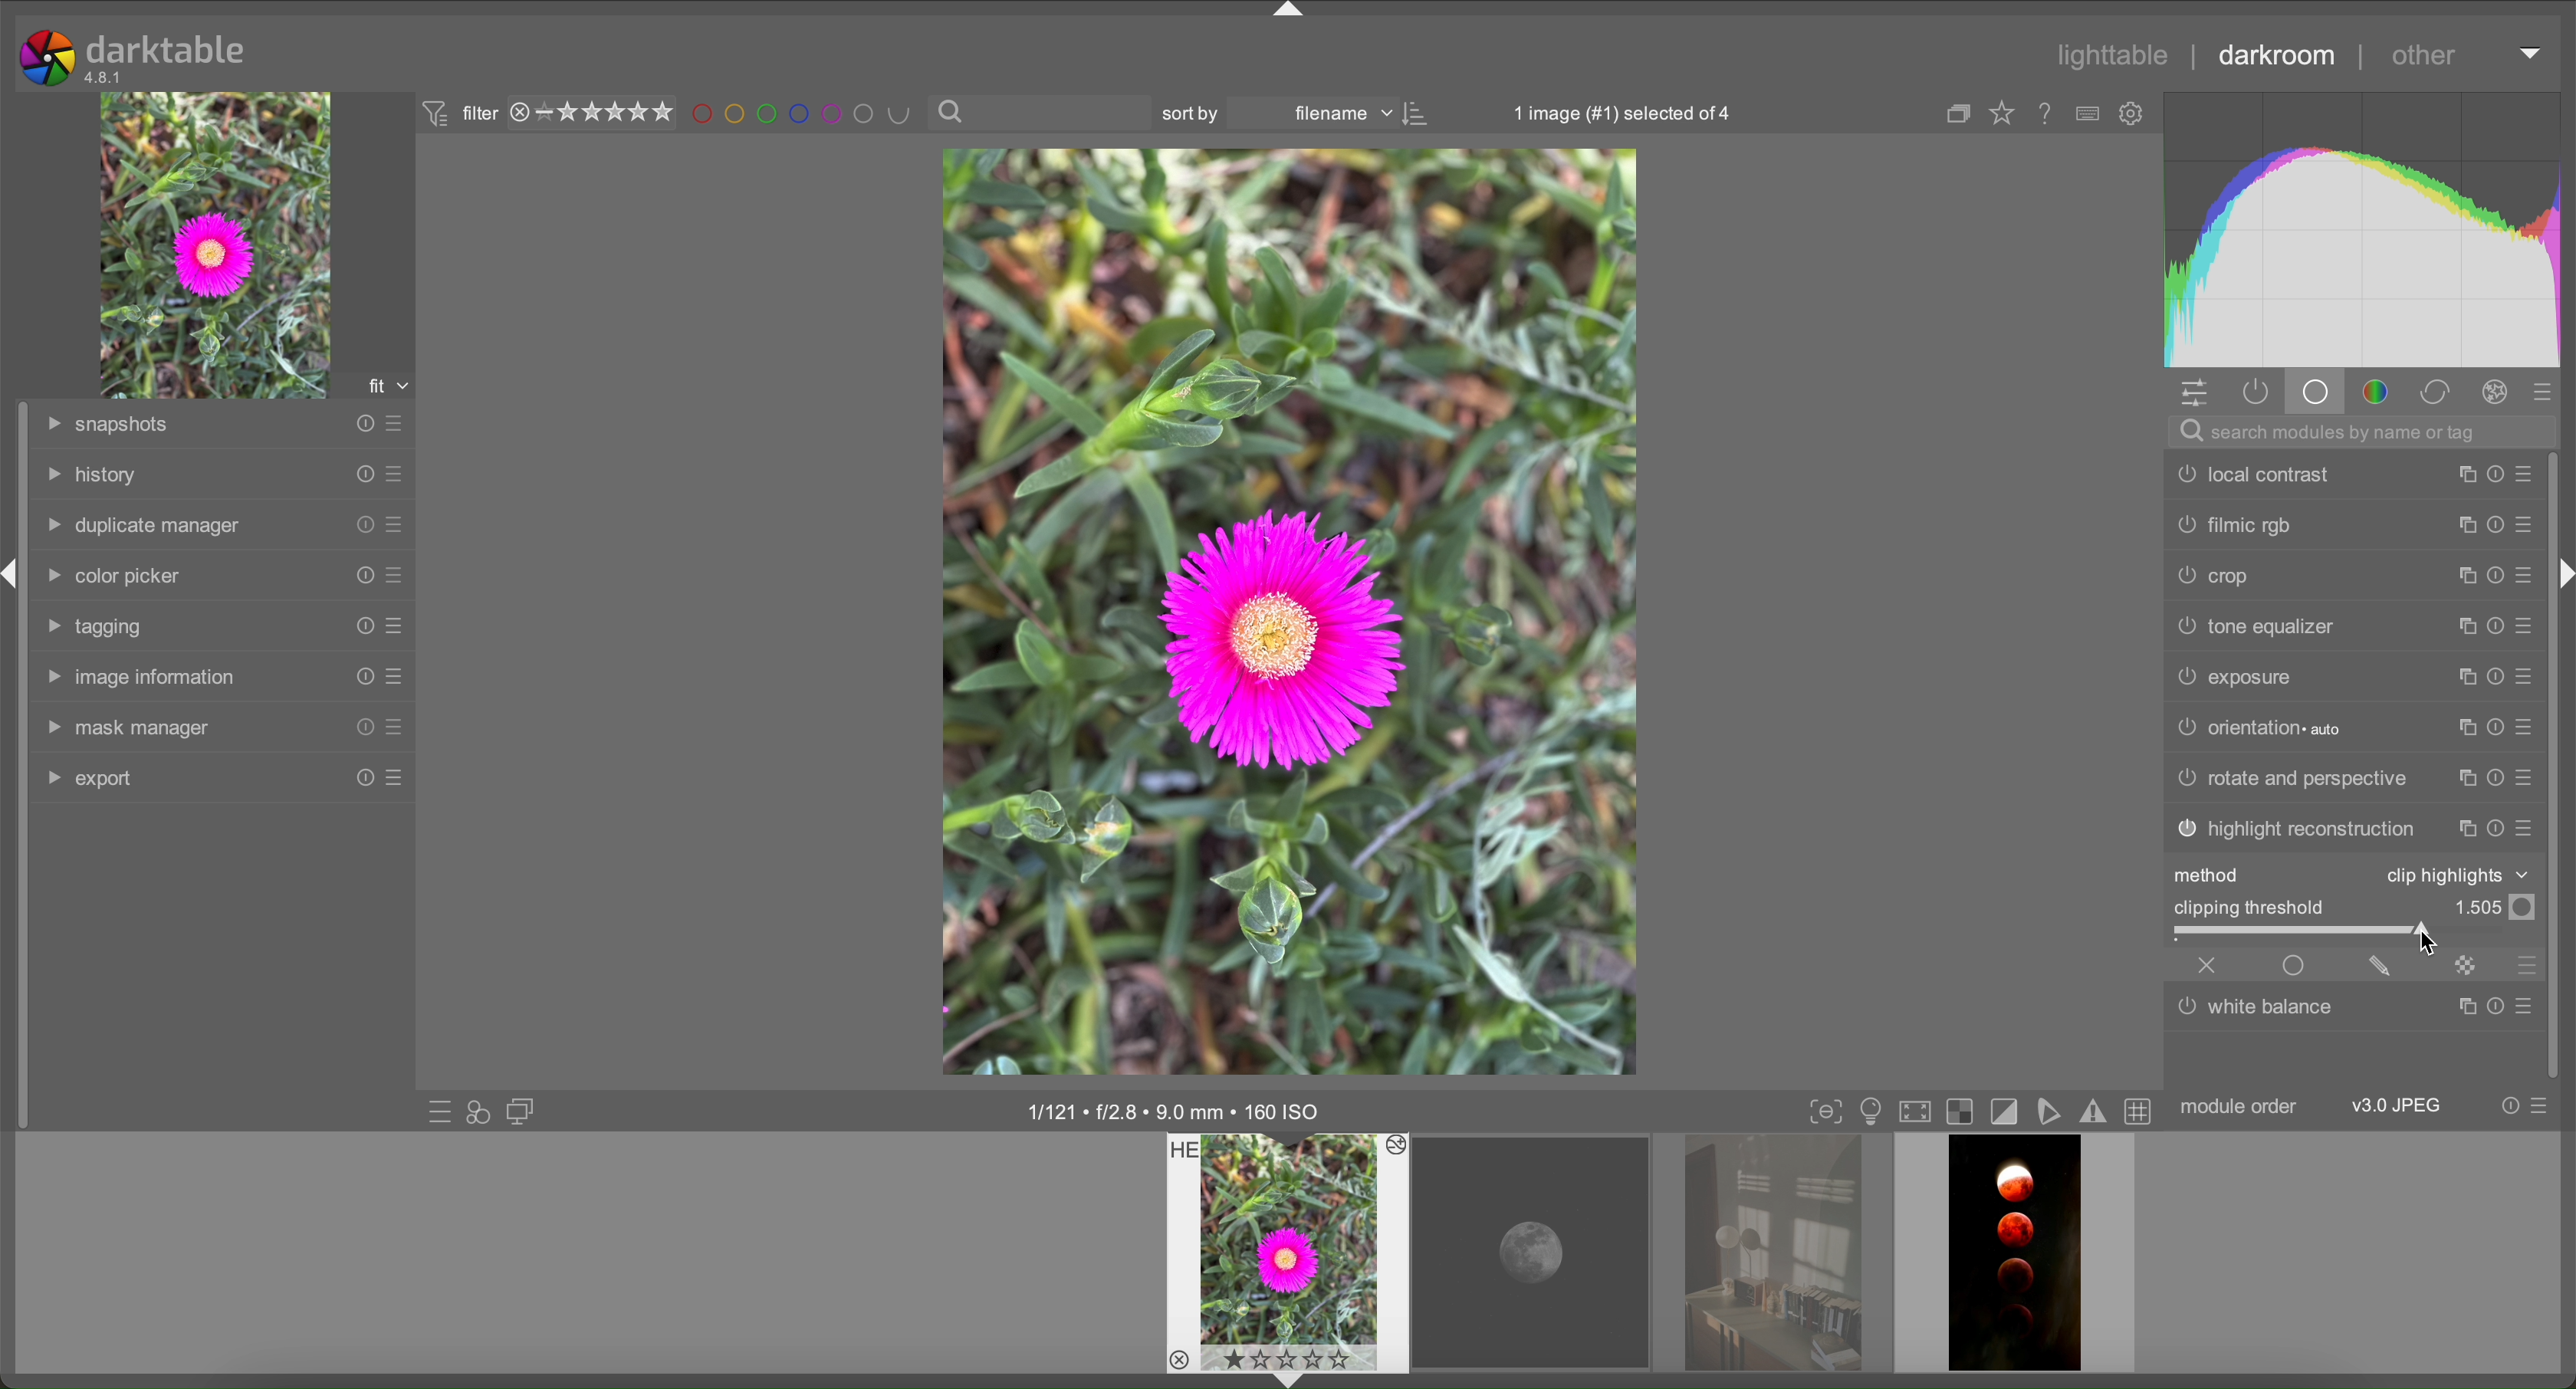 Image resolution: width=2576 pixels, height=1389 pixels. Describe the element at coordinates (2197, 393) in the screenshot. I see `settings` at that location.